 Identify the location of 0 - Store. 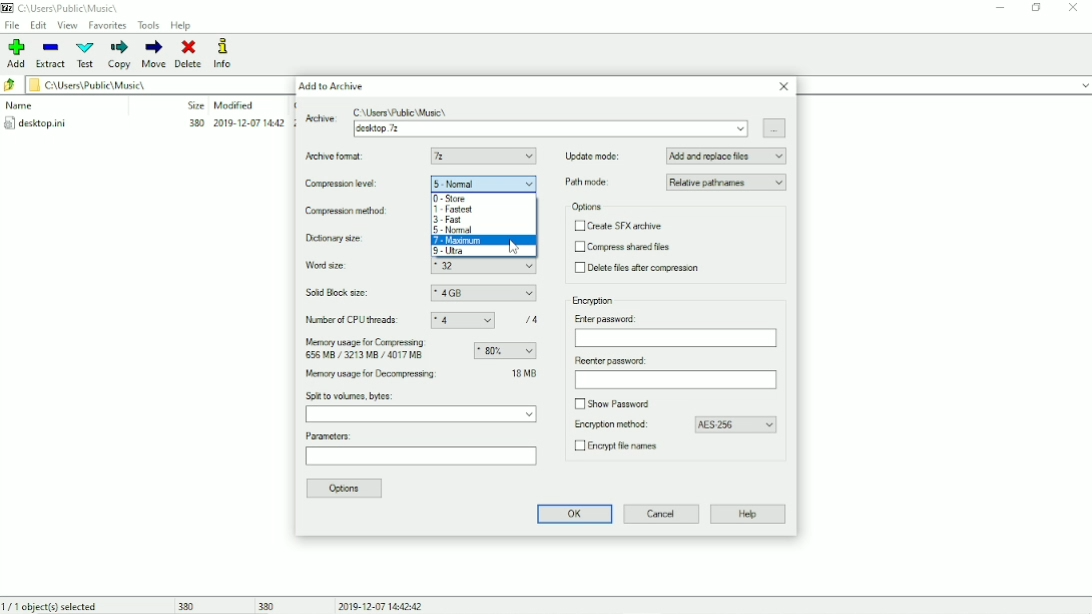
(449, 198).